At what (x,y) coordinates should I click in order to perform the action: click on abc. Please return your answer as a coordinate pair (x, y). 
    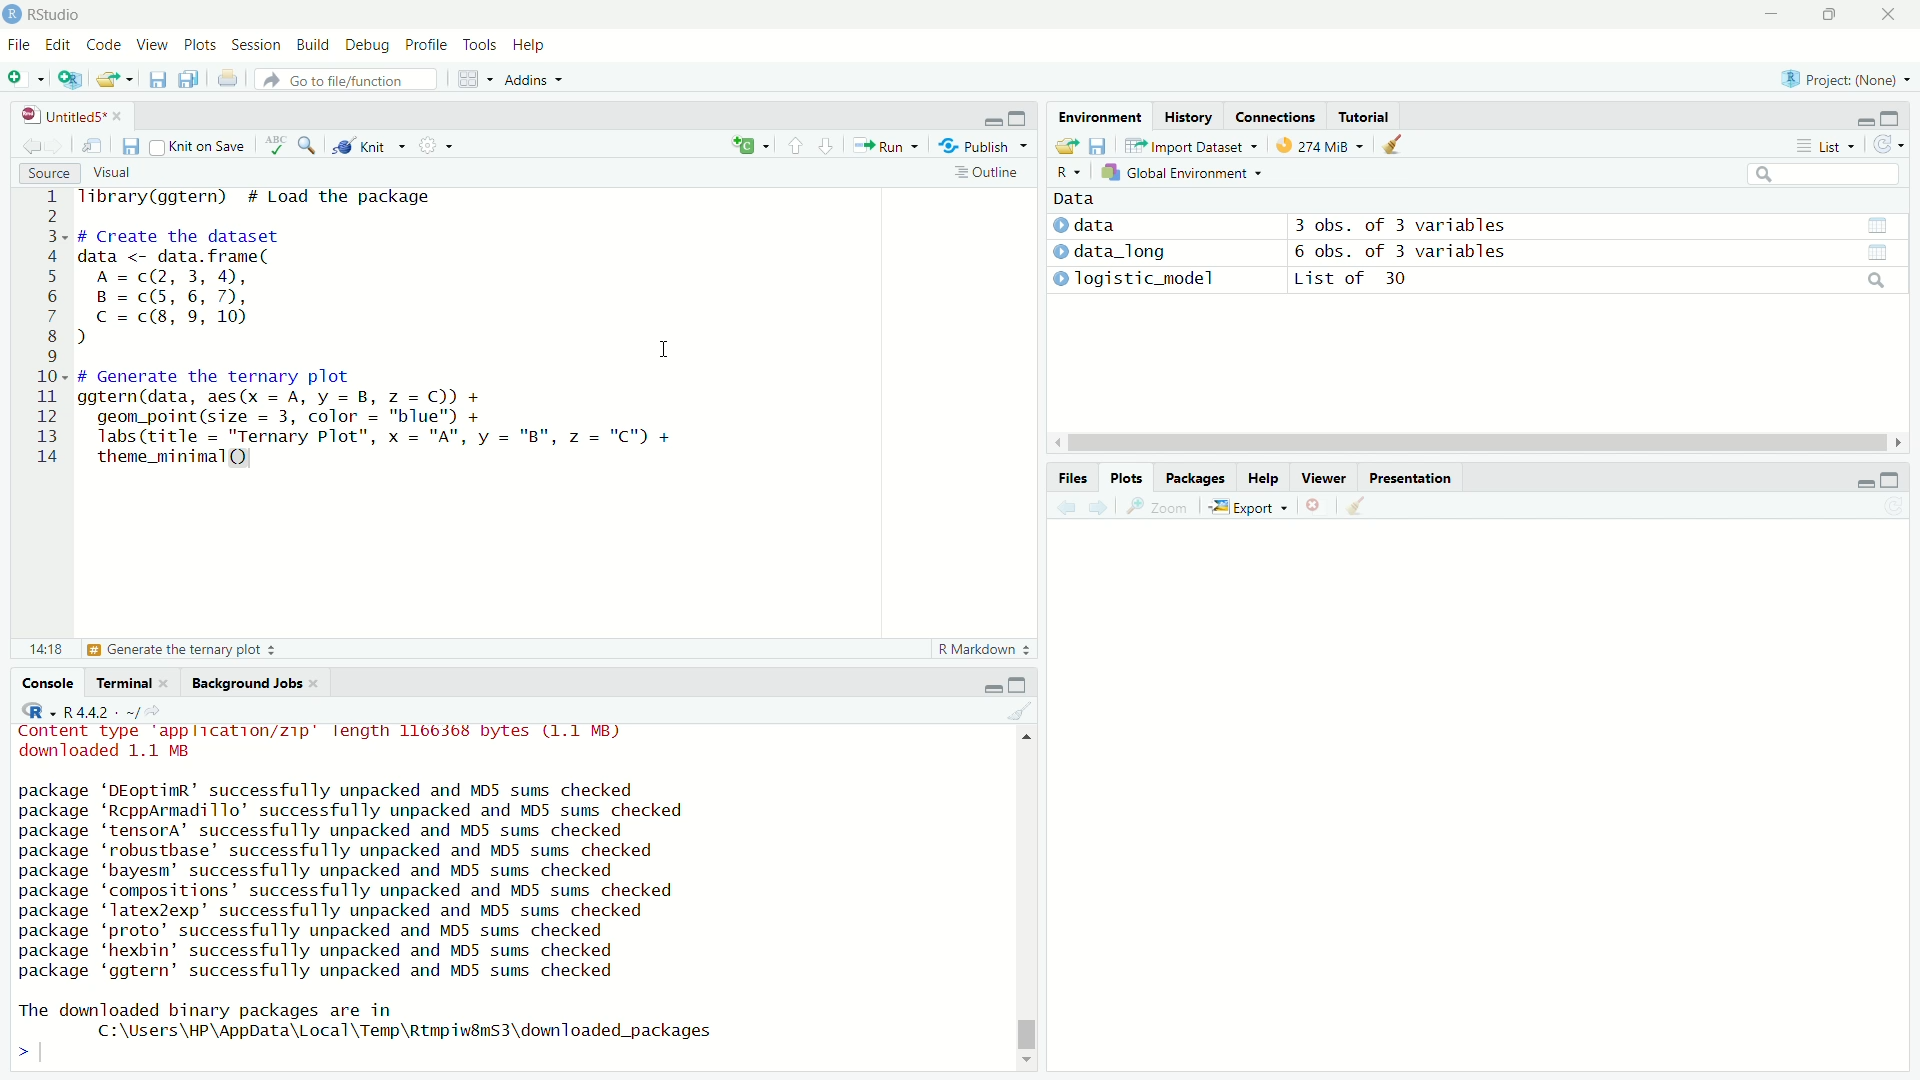
    Looking at the image, I should click on (276, 150).